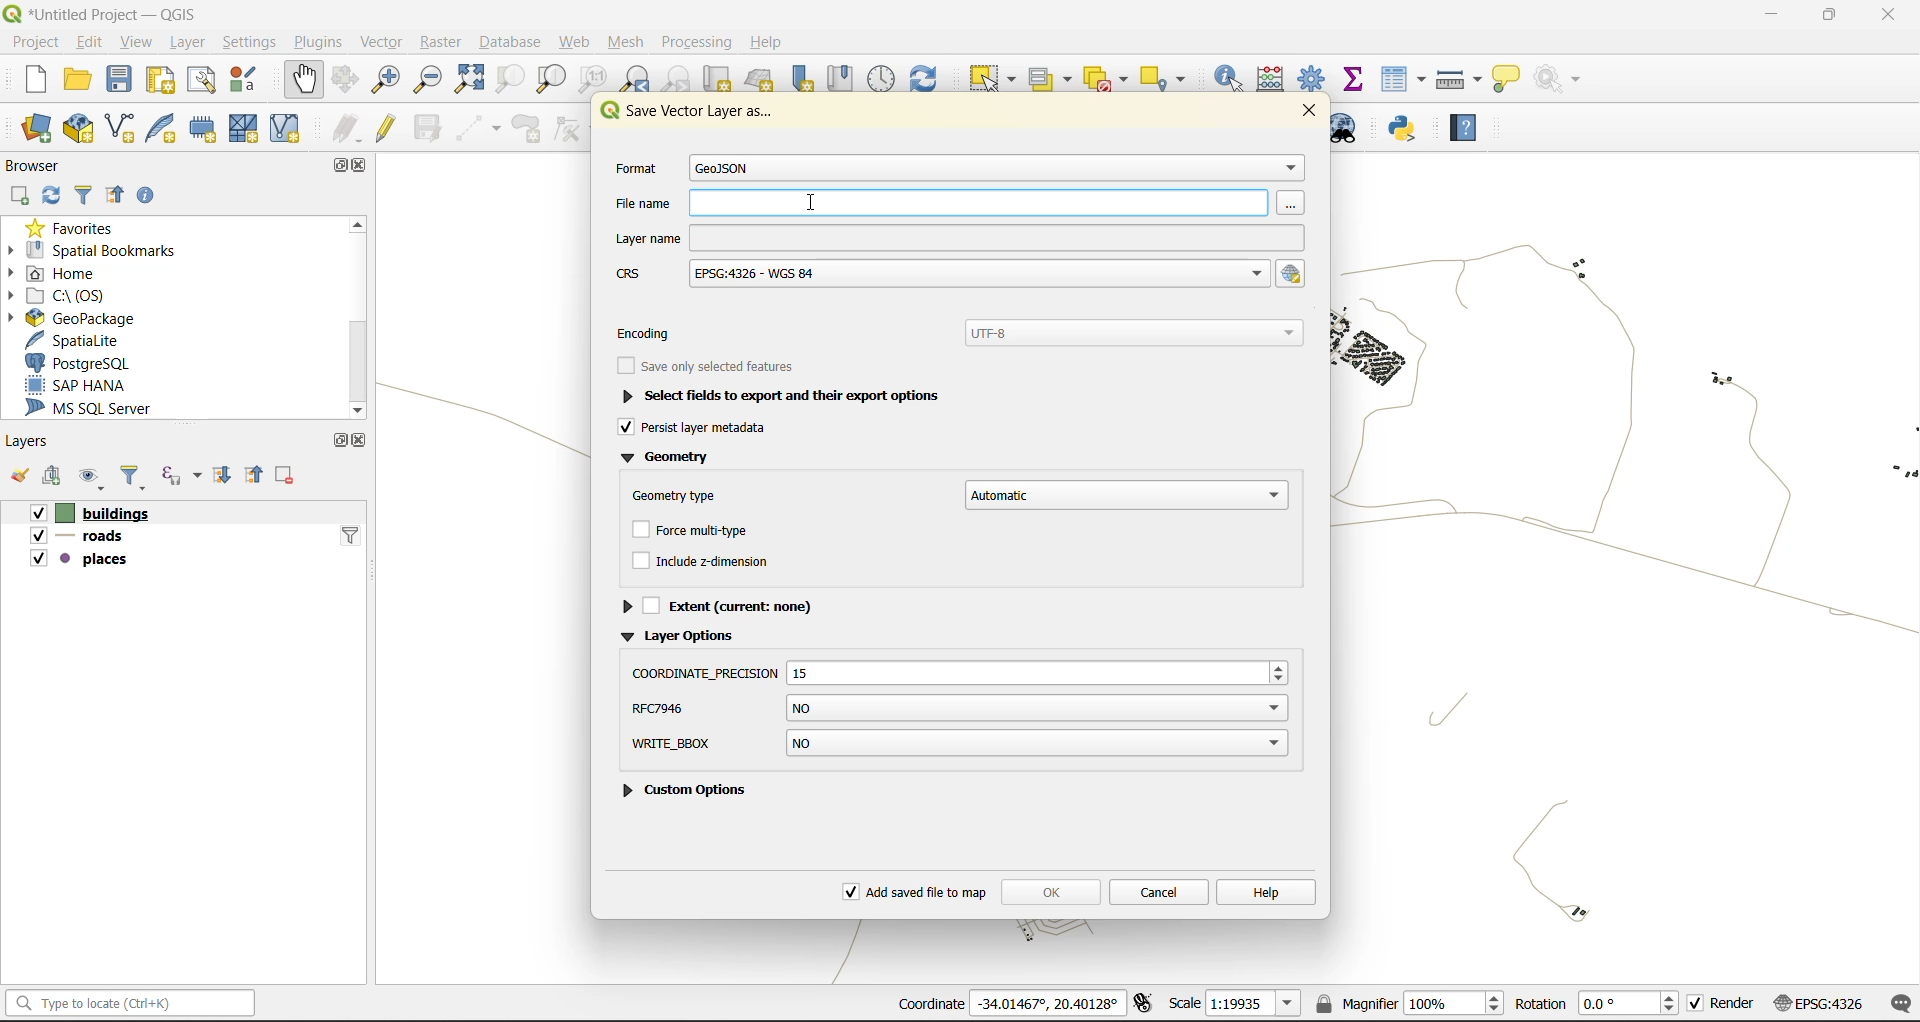 This screenshot has width=1920, height=1022. Describe the element at coordinates (799, 80) in the screenshot. I see `new spatial bookmarks` at that location.